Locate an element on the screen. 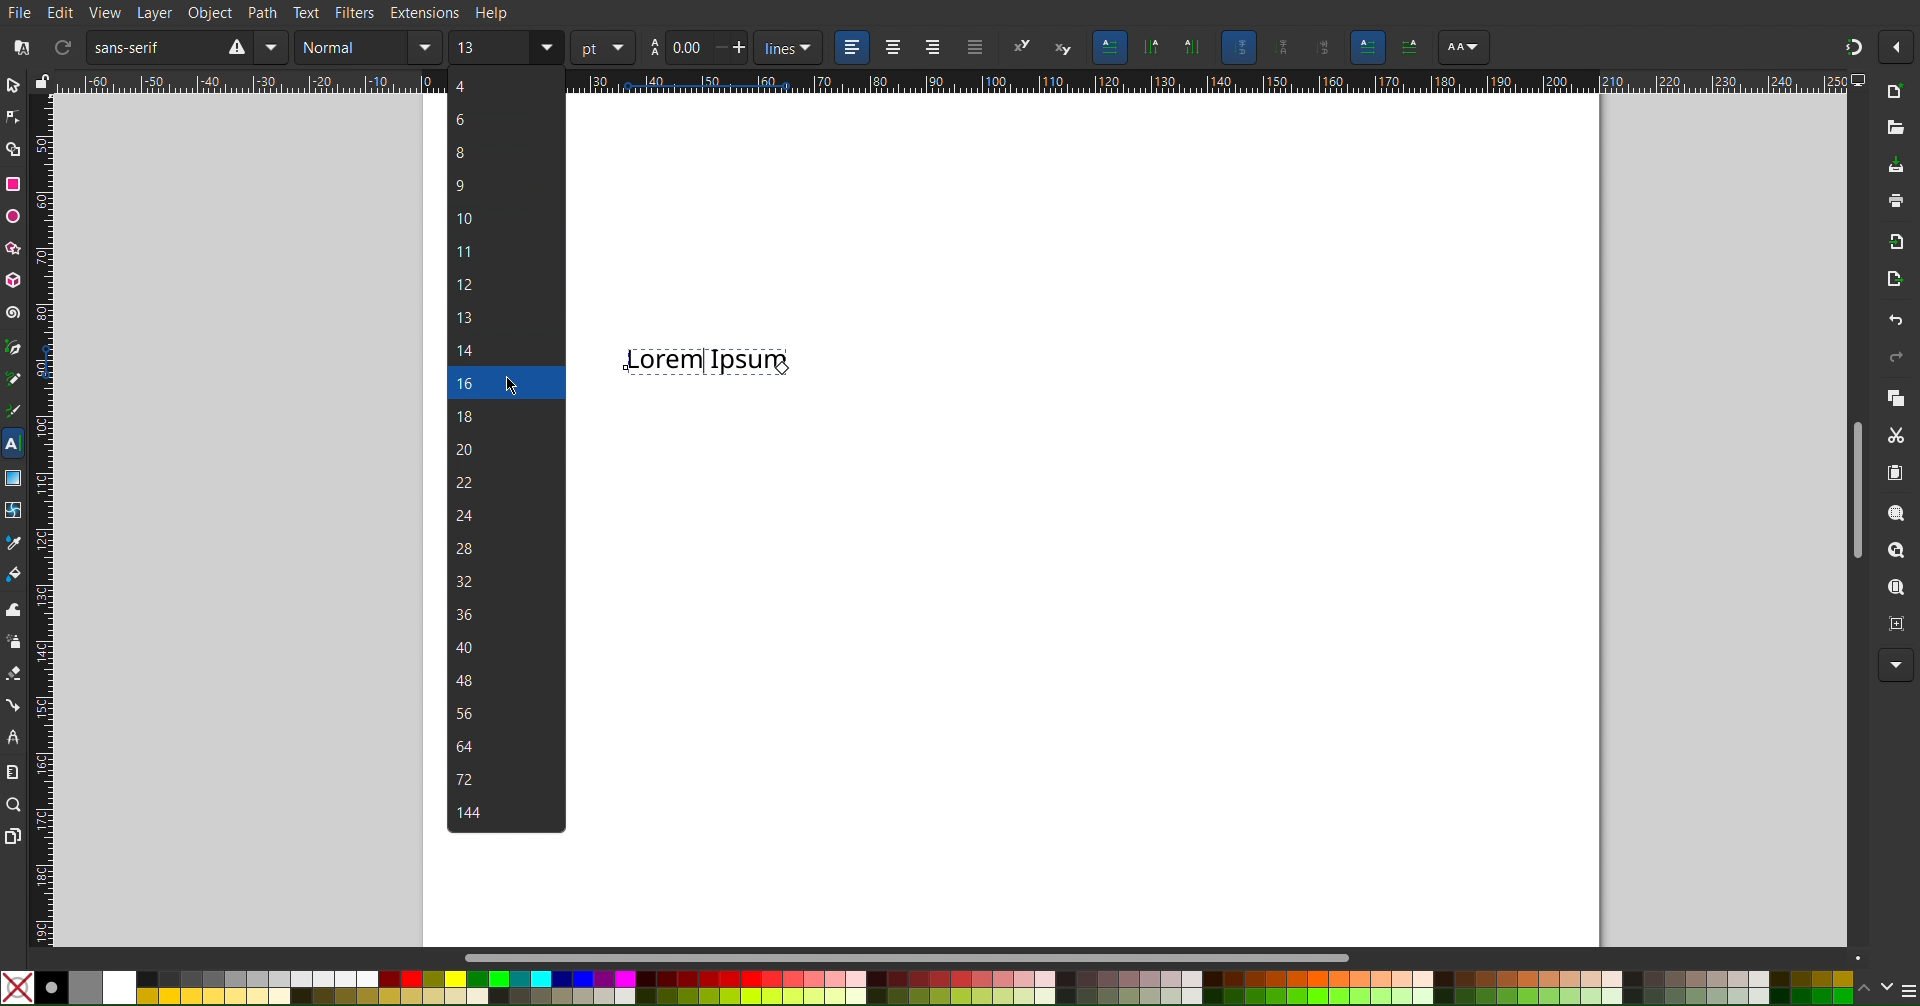  menu is located at coordinates (1908, 989).